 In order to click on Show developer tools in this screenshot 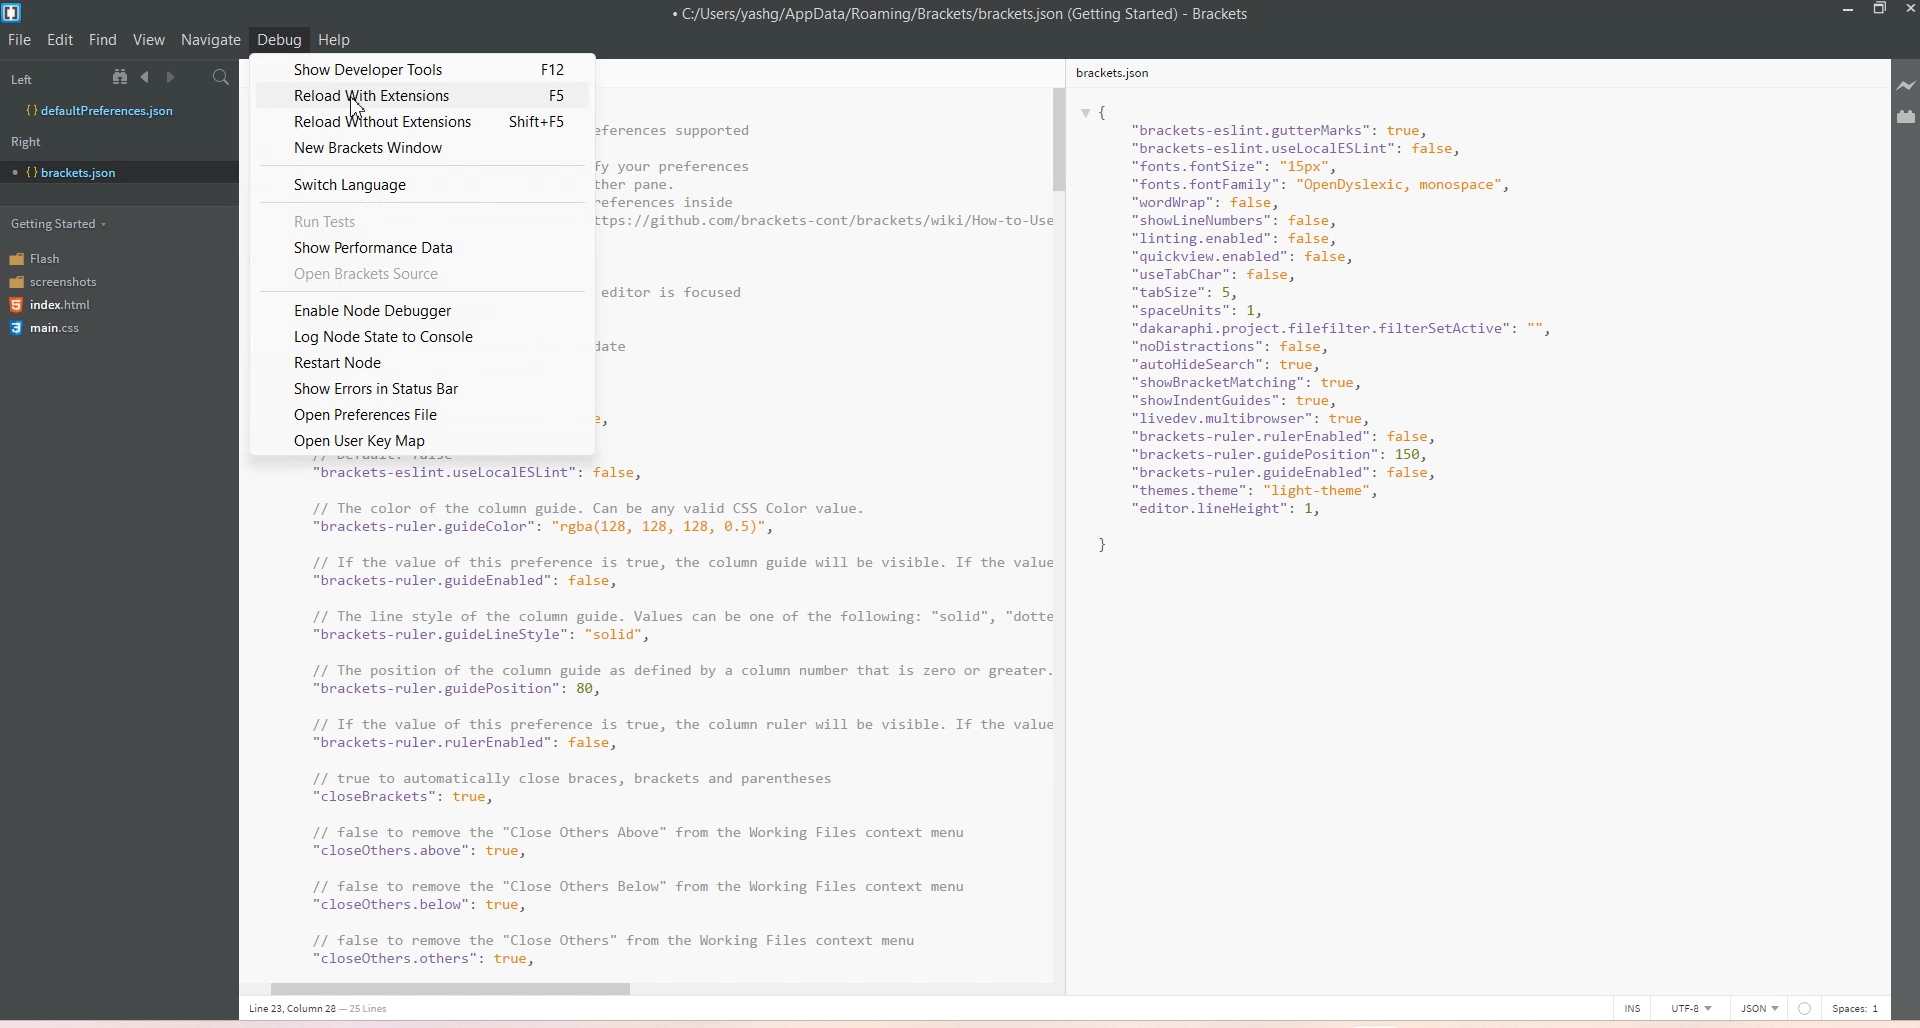, I will do `click(422, 67)`.